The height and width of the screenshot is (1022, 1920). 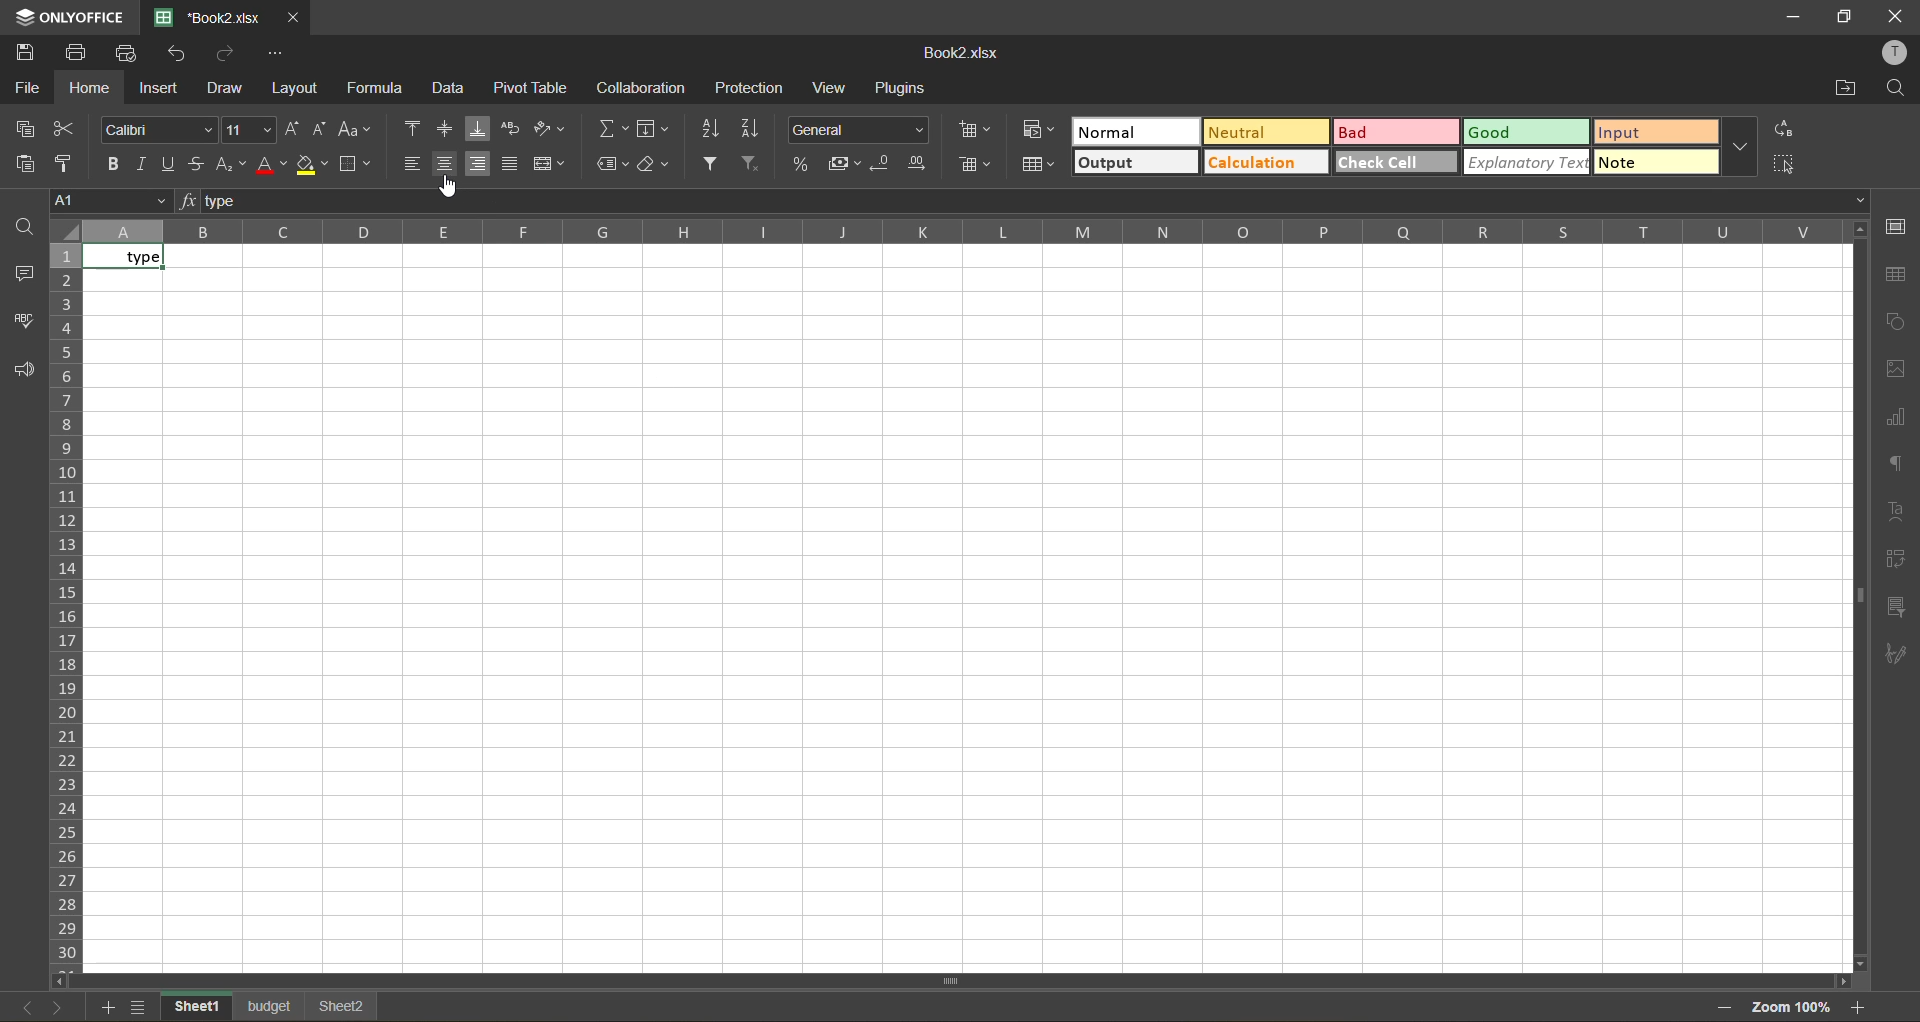 What do you see at coordinates (1743, 148) in the screenshot?
I see `more options` at bounding box center [1743, 148].